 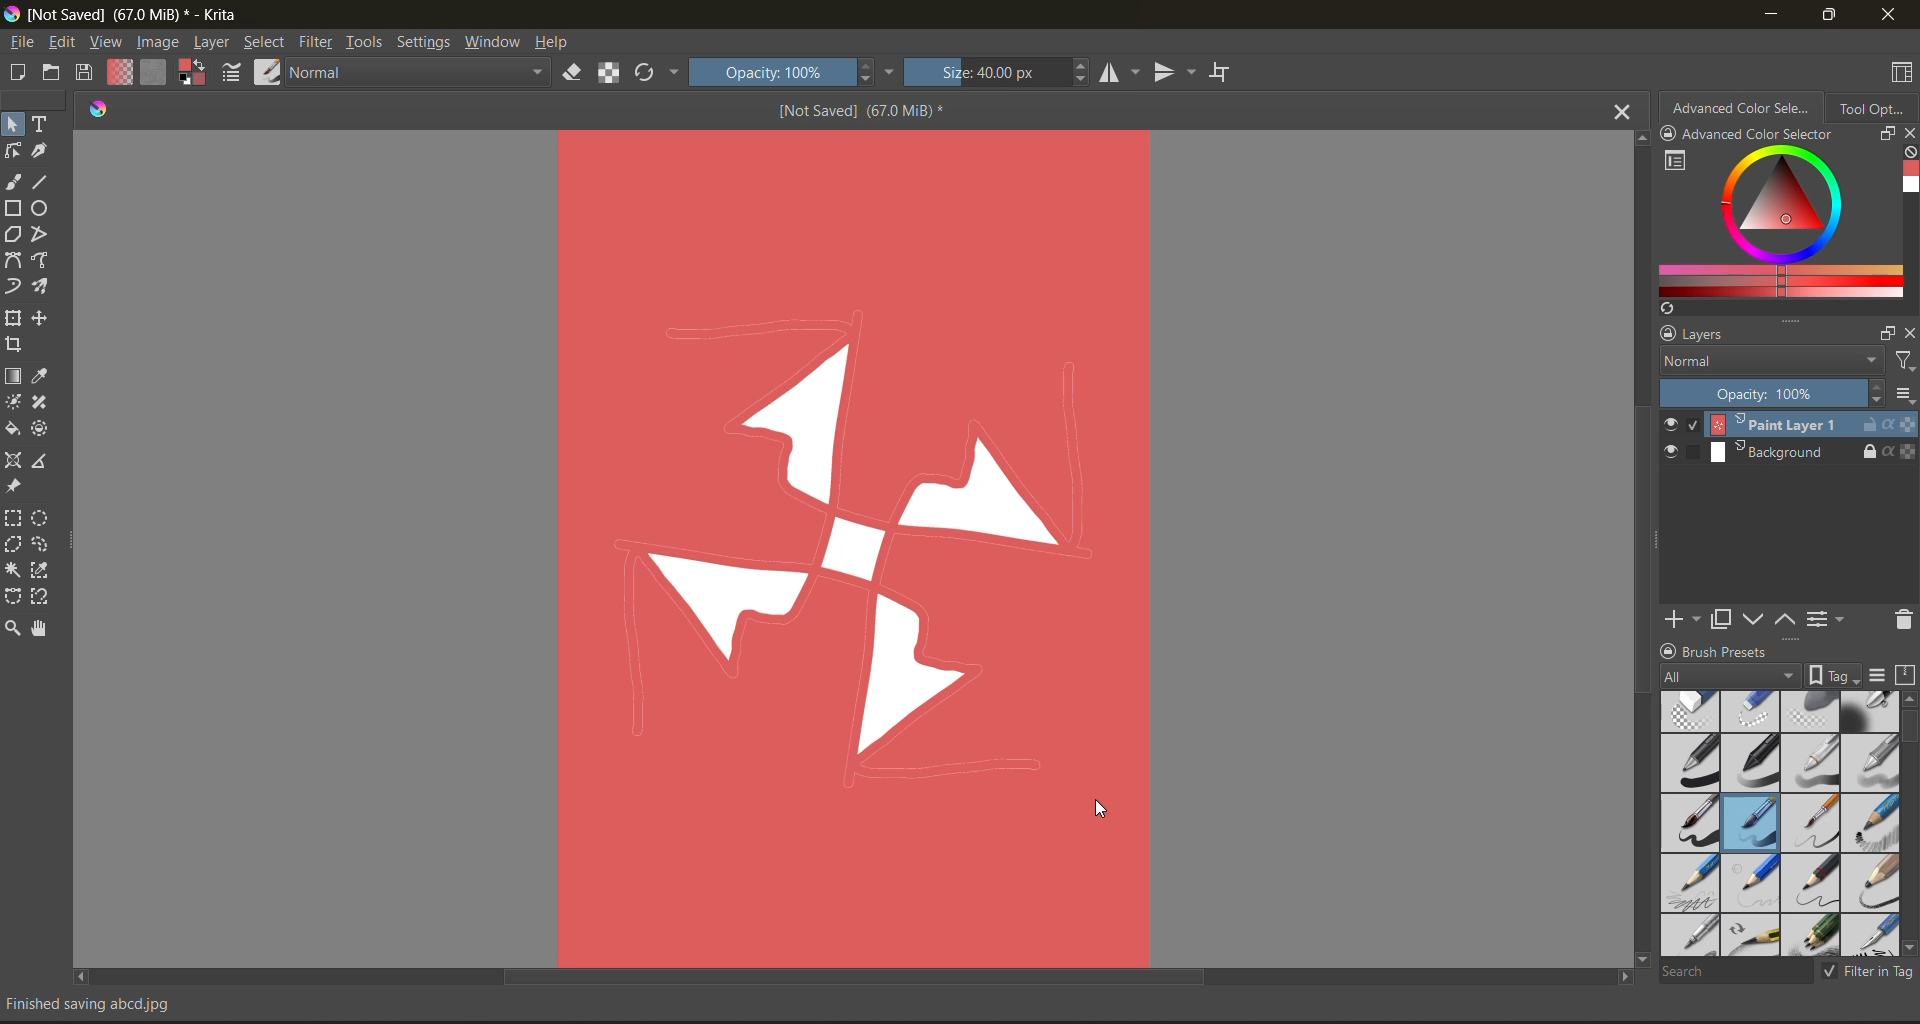 What do you see at coordinates (215, 45) in the screenshot?
I see `layer` at bounding box center [215, 45].